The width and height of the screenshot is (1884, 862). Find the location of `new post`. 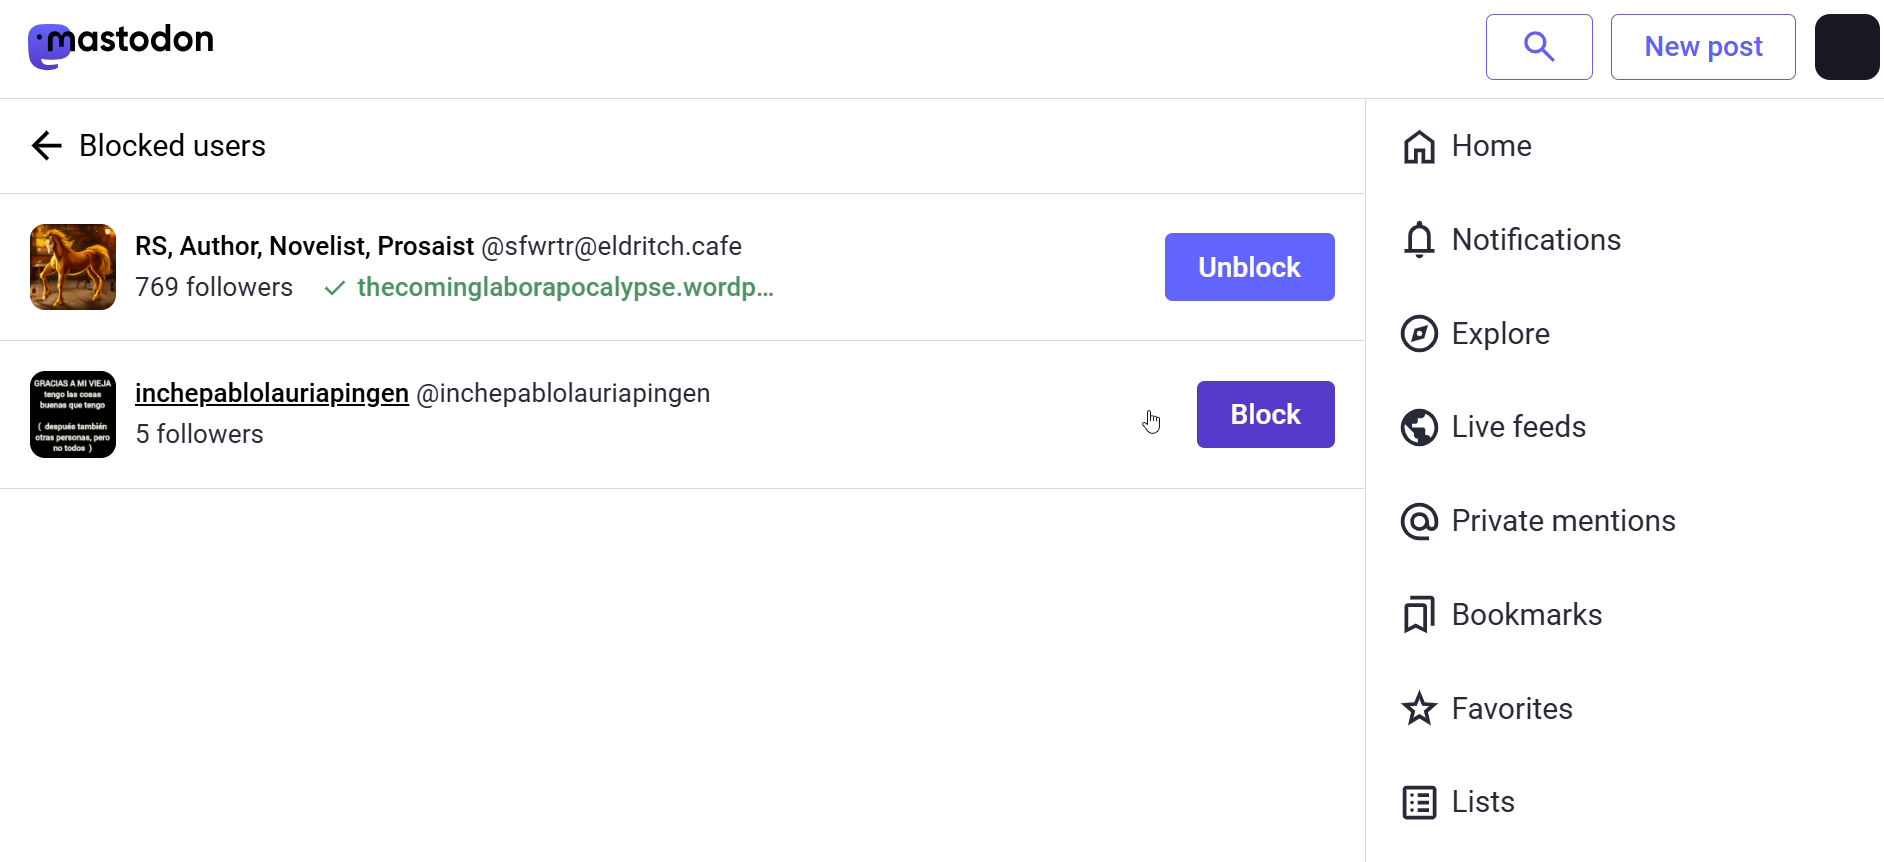

new post is located at coordinates (1703, 47).